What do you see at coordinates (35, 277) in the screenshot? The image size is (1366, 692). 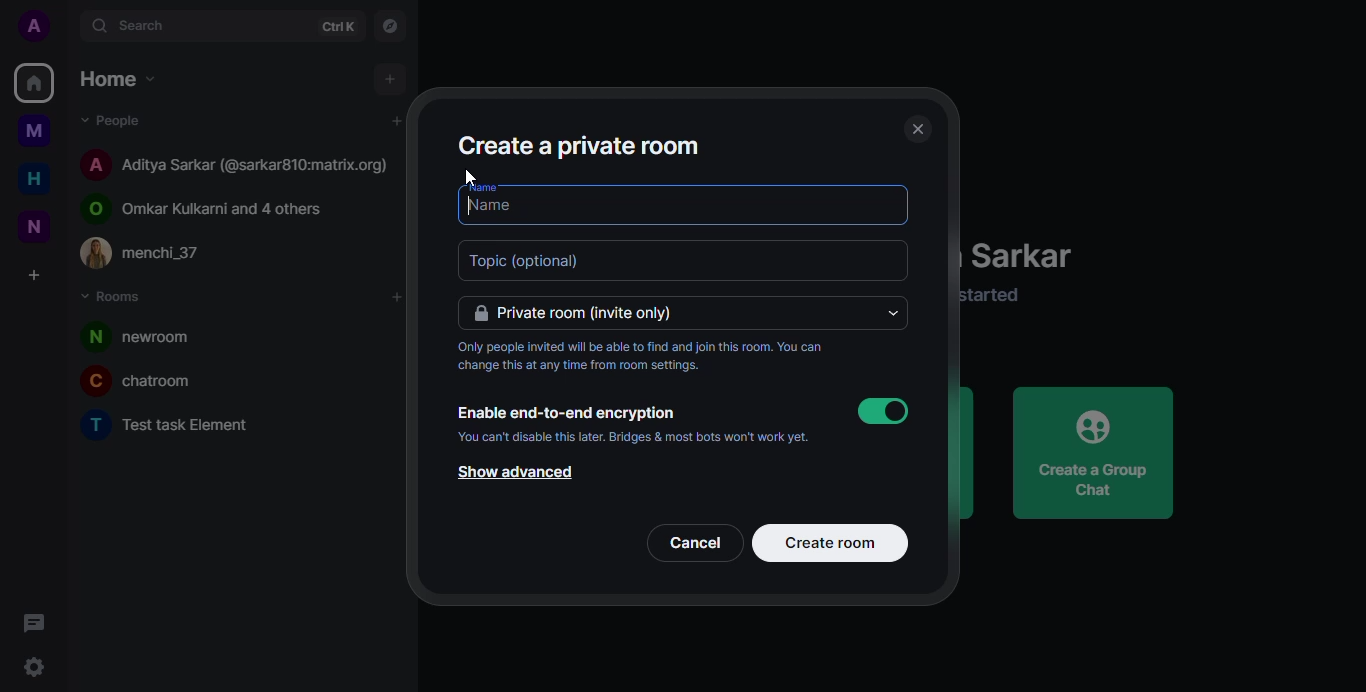 I see `create space` at bounding box center [35, 277].